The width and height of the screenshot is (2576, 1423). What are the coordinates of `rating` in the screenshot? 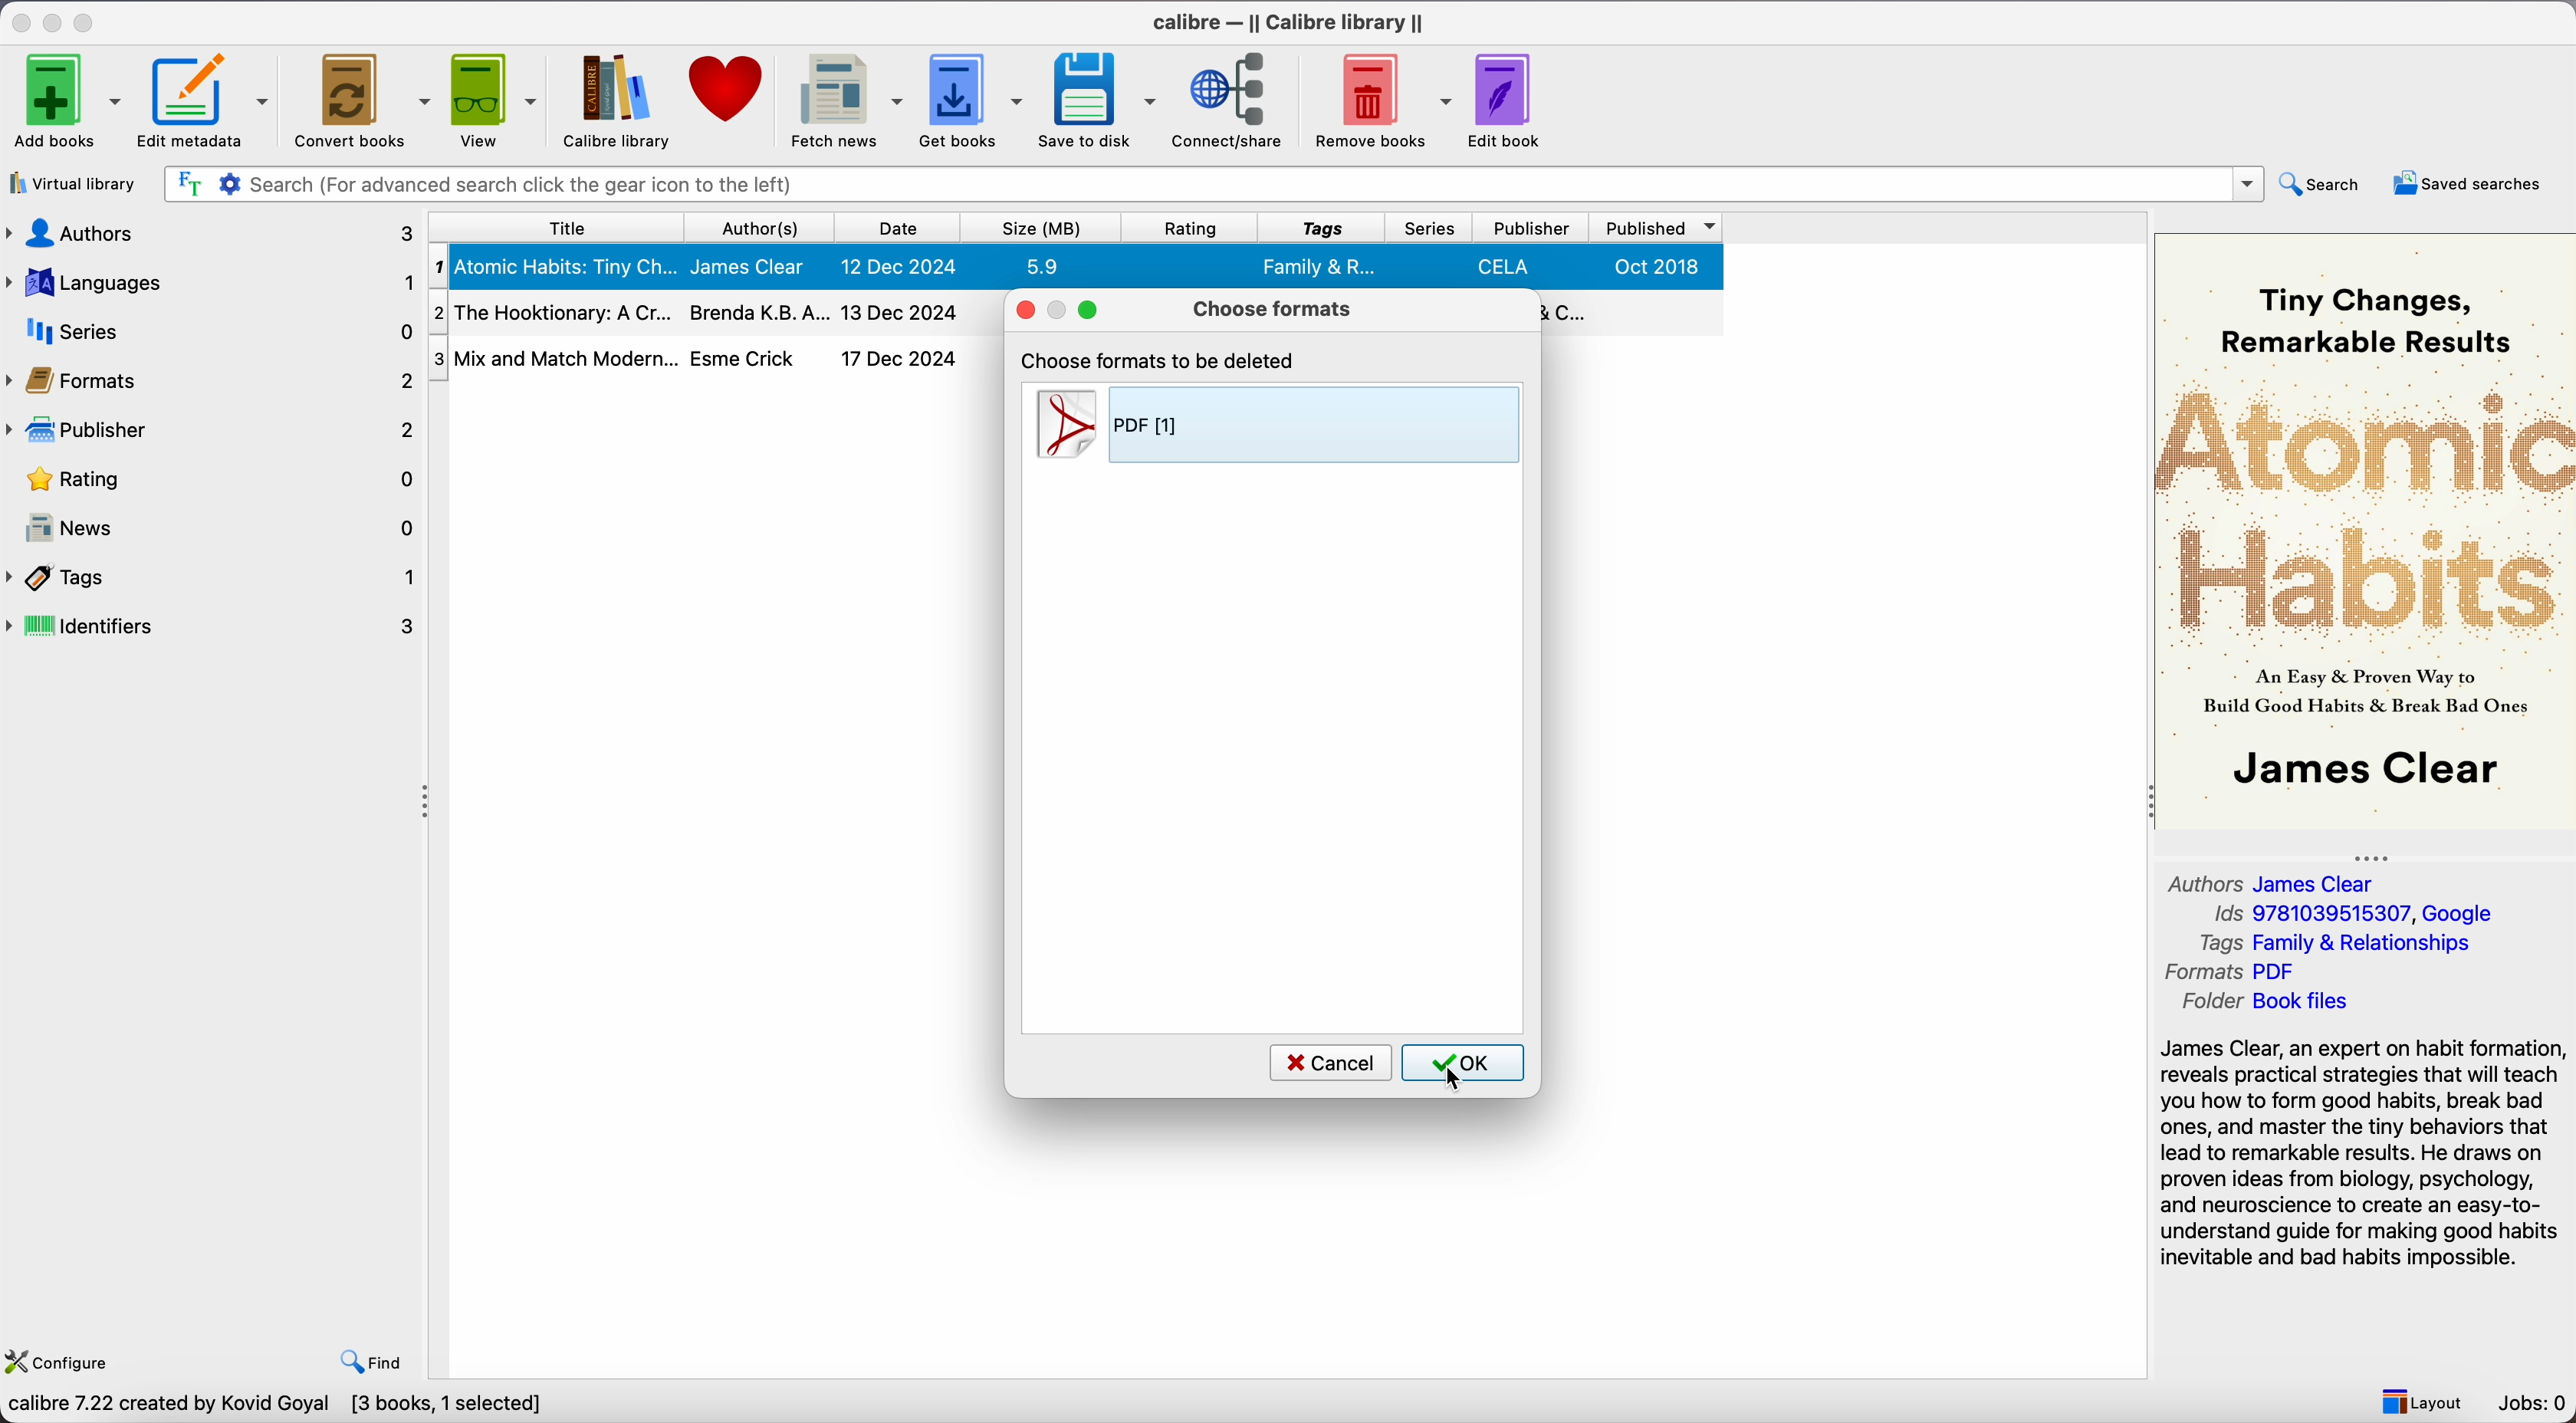 It's located at (1191, 227).